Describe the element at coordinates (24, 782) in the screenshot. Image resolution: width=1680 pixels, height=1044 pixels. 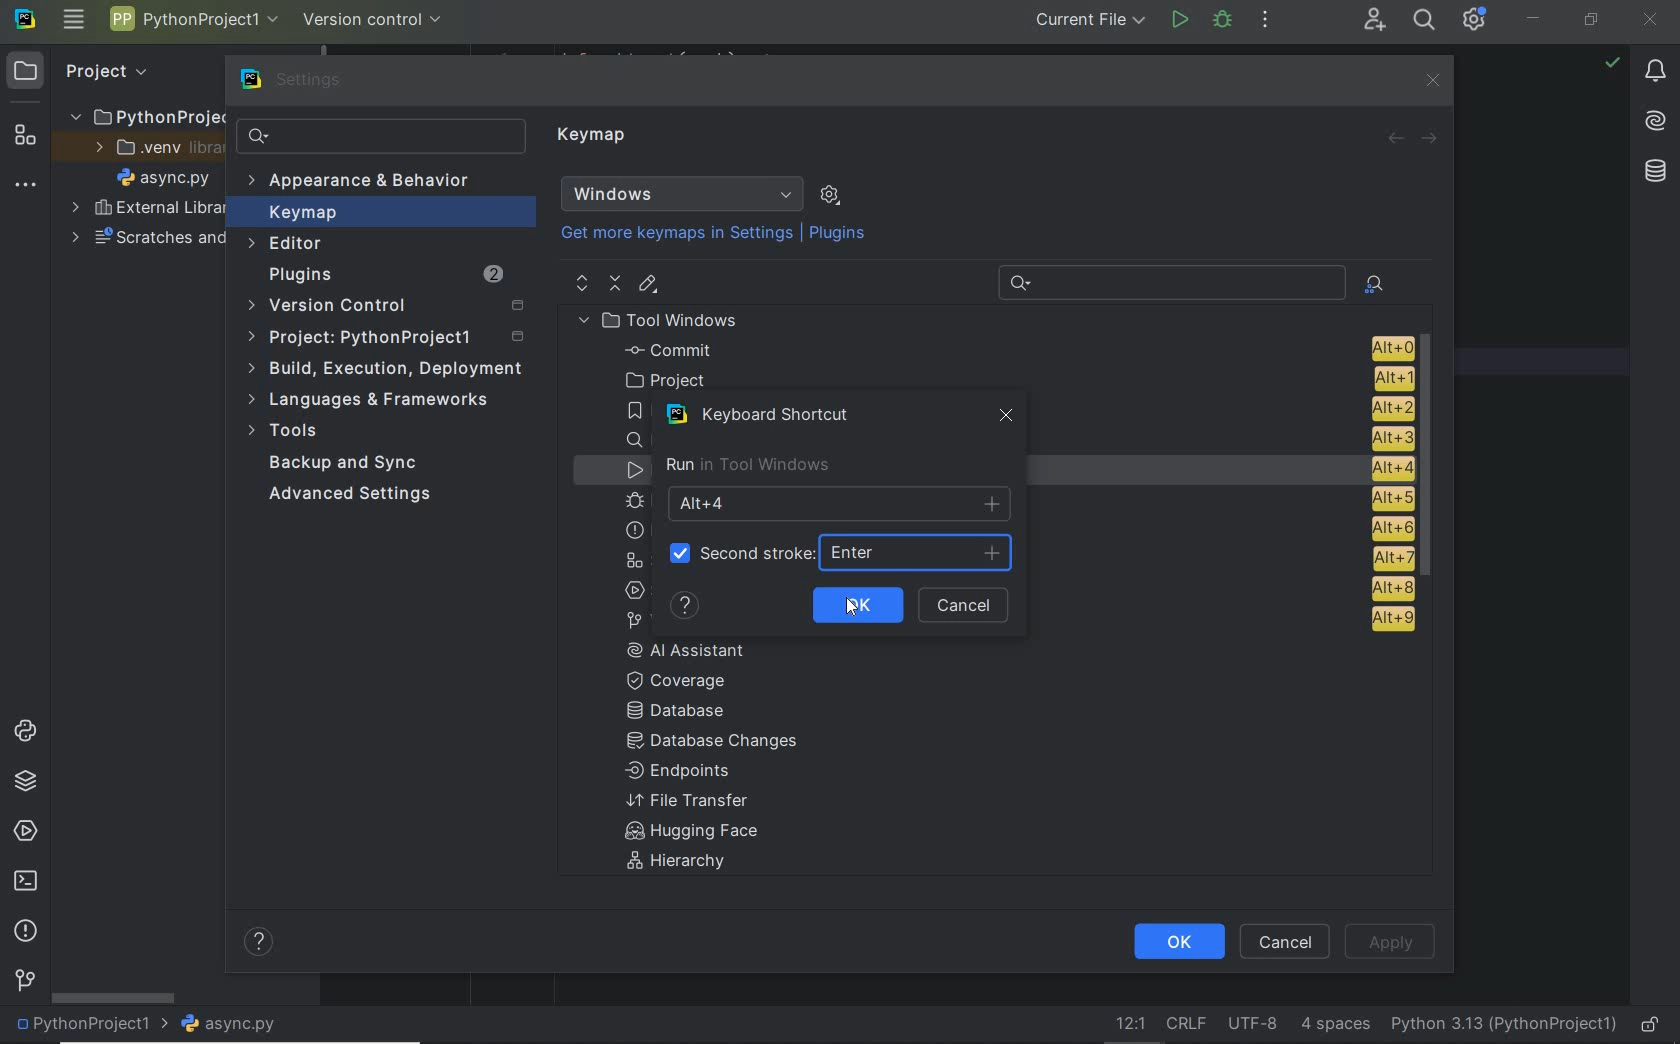
I see `python packages` at that location.